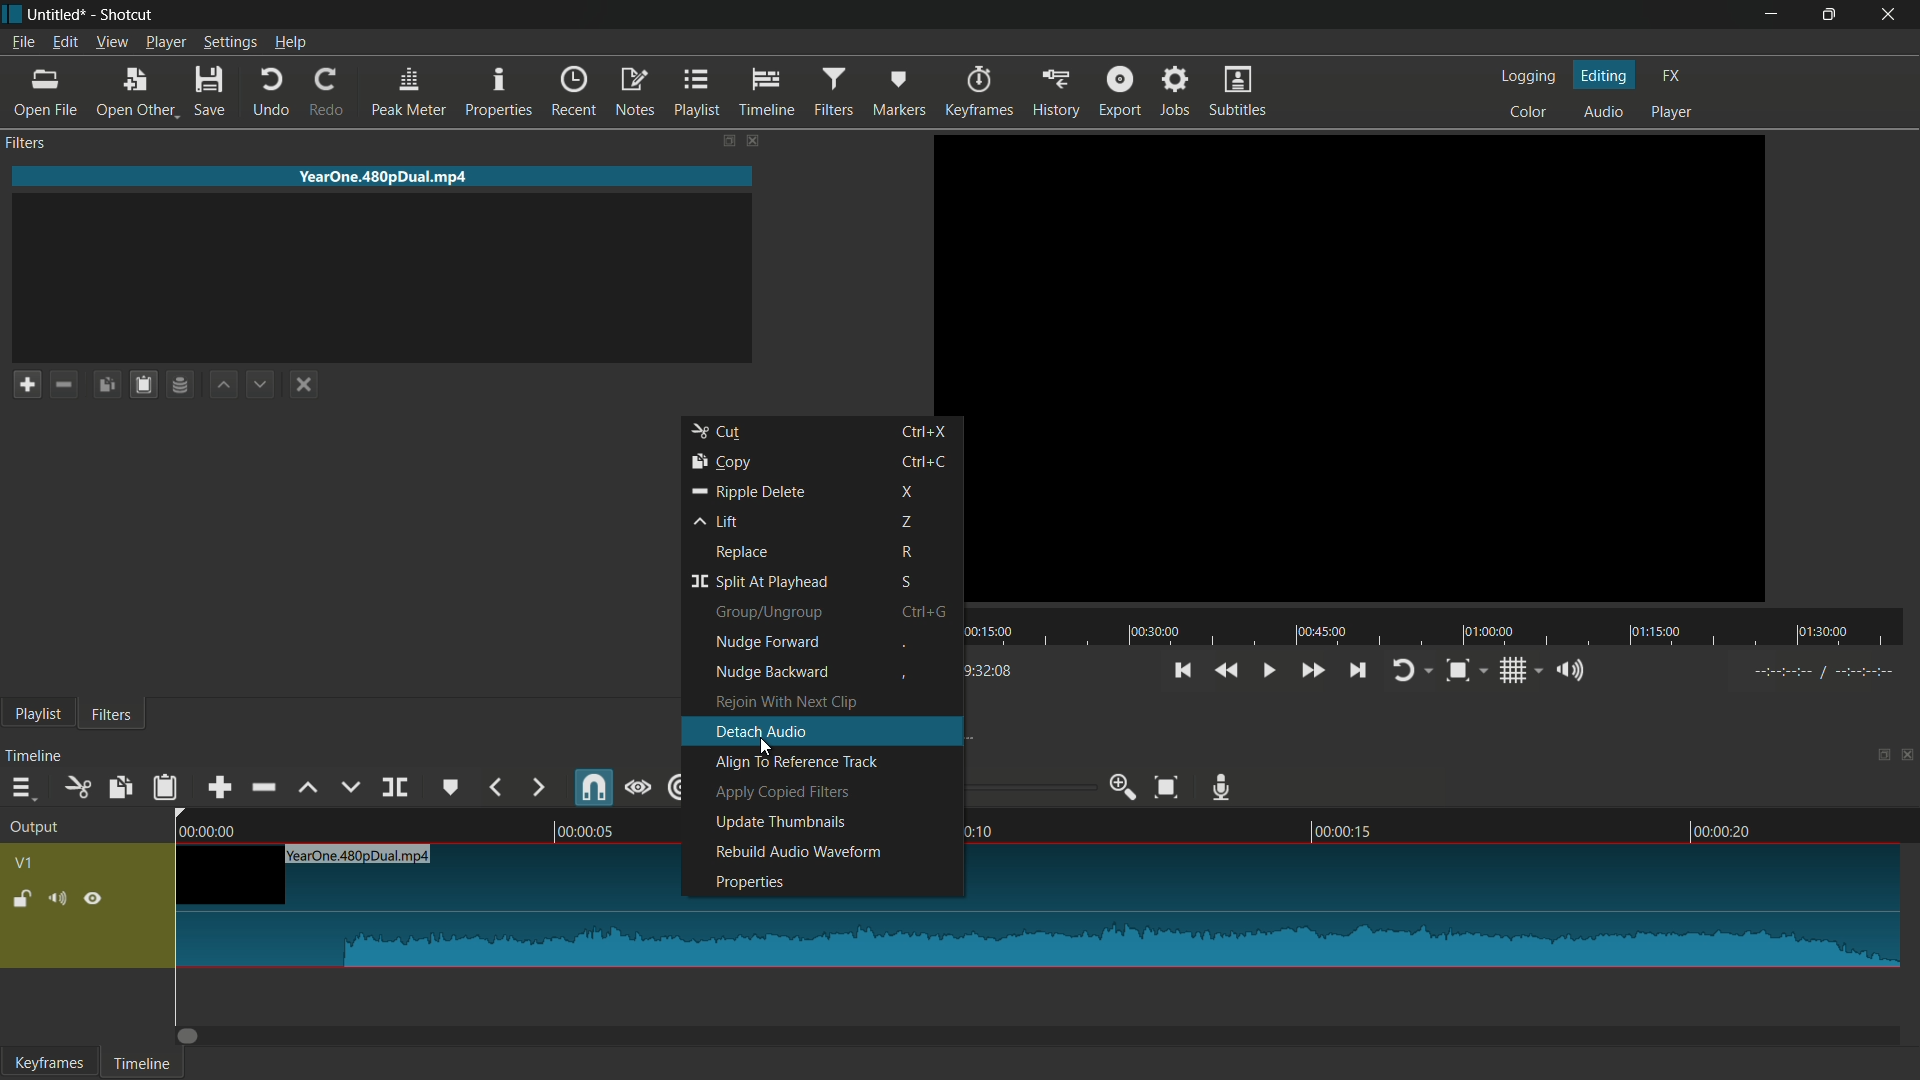 The width and height of the screenshot is (1920, 1080). Describe the element at coordinates (833, 91) in the screenshot. I see `filters` at that location.